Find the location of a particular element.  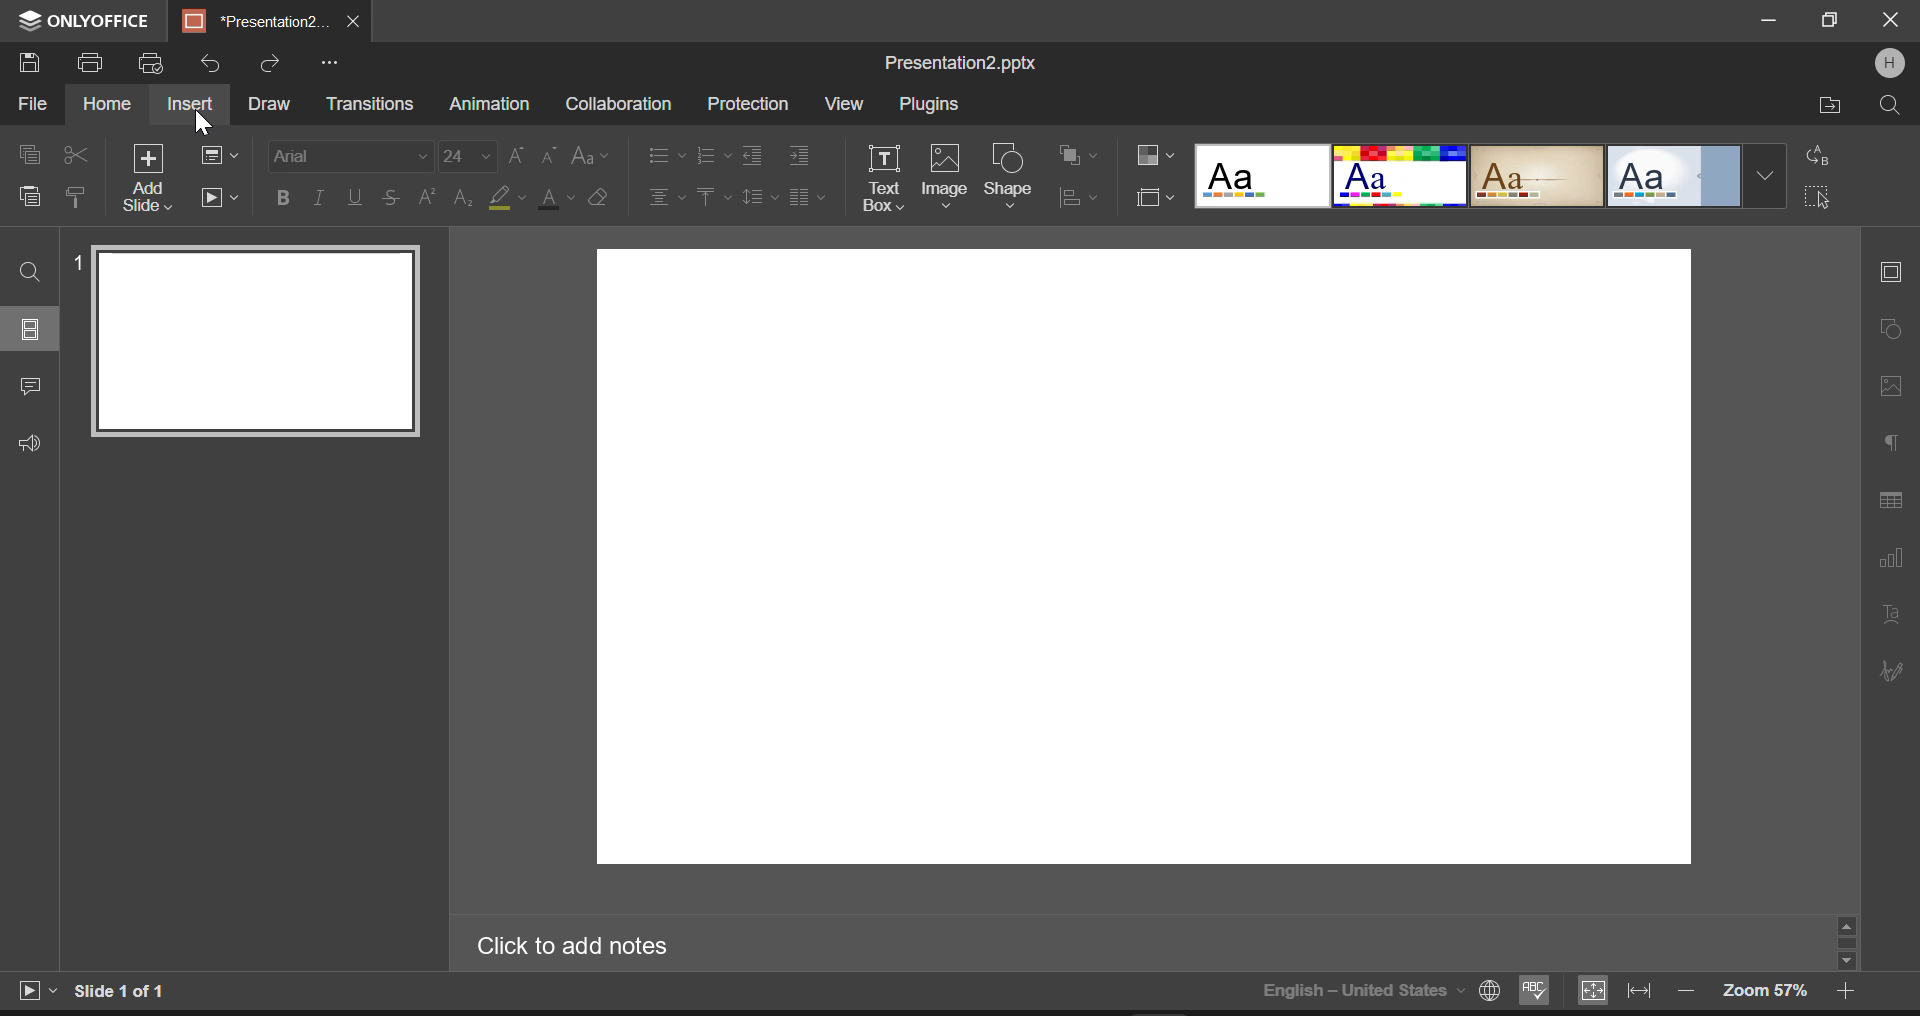

strikethrough is located at coordinates (391, 197).